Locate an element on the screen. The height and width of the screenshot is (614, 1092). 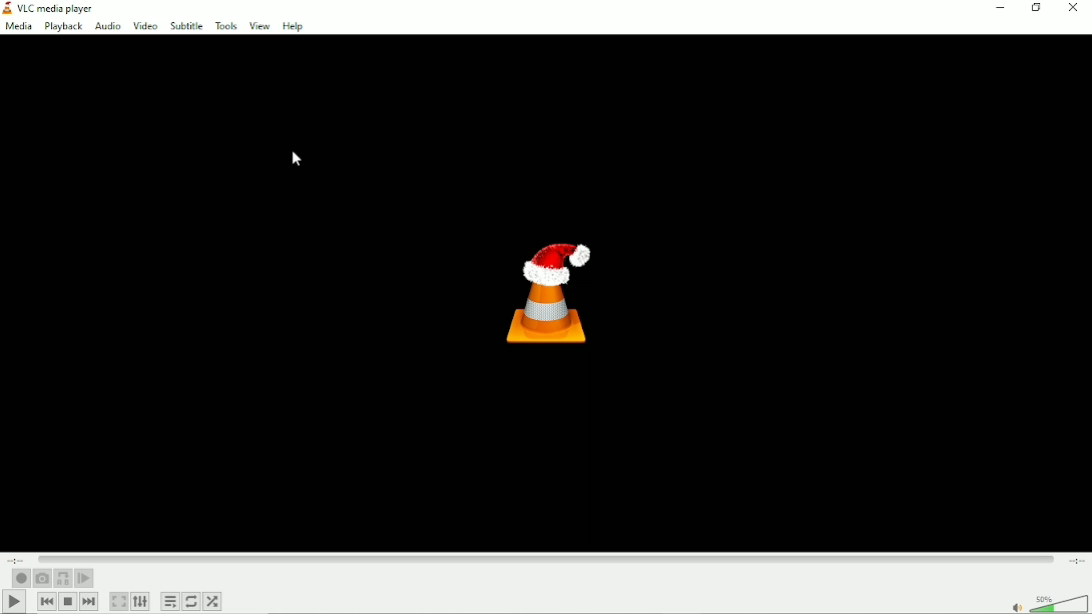
Toggle between loop all, loop one and no loop is located at coordinates (190, 601).